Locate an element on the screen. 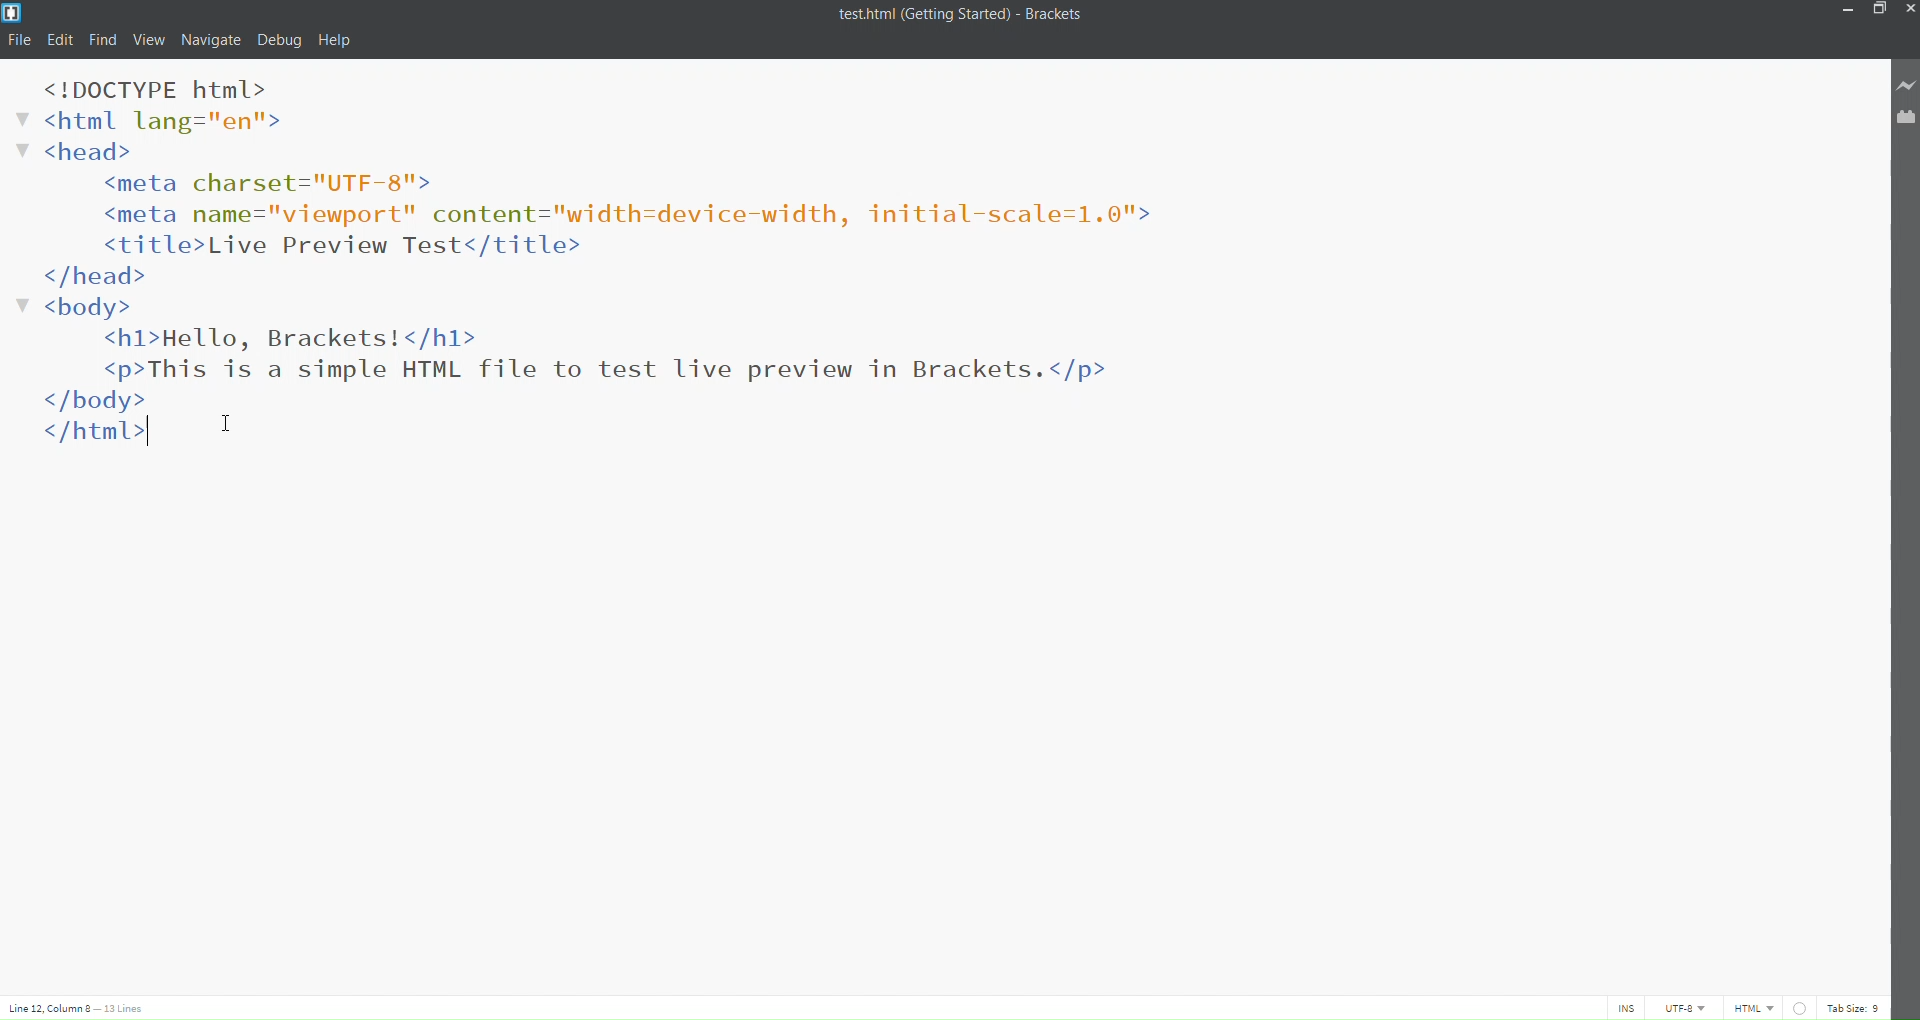 This screenshot has width=1920, height=1020. Debug is located at coordinates (277, 41).